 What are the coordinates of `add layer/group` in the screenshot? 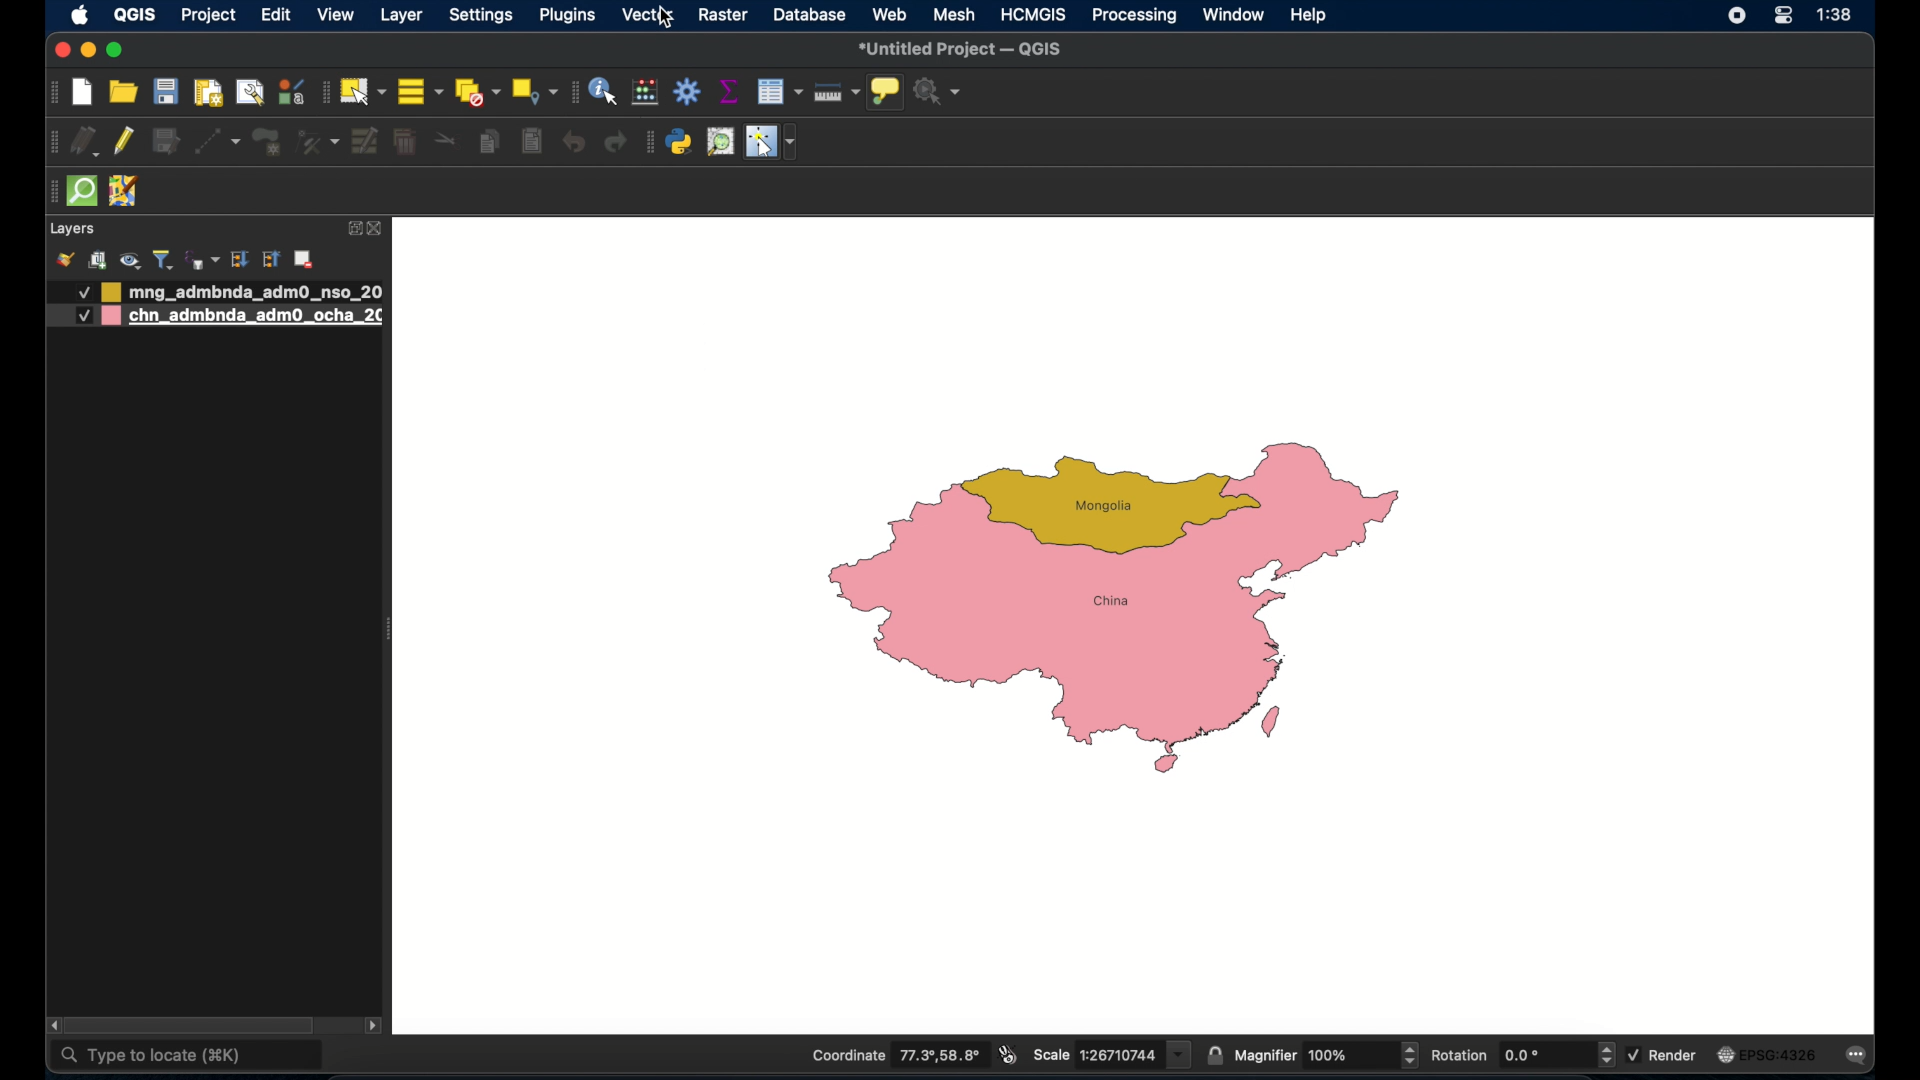 It's located at (303, 260).